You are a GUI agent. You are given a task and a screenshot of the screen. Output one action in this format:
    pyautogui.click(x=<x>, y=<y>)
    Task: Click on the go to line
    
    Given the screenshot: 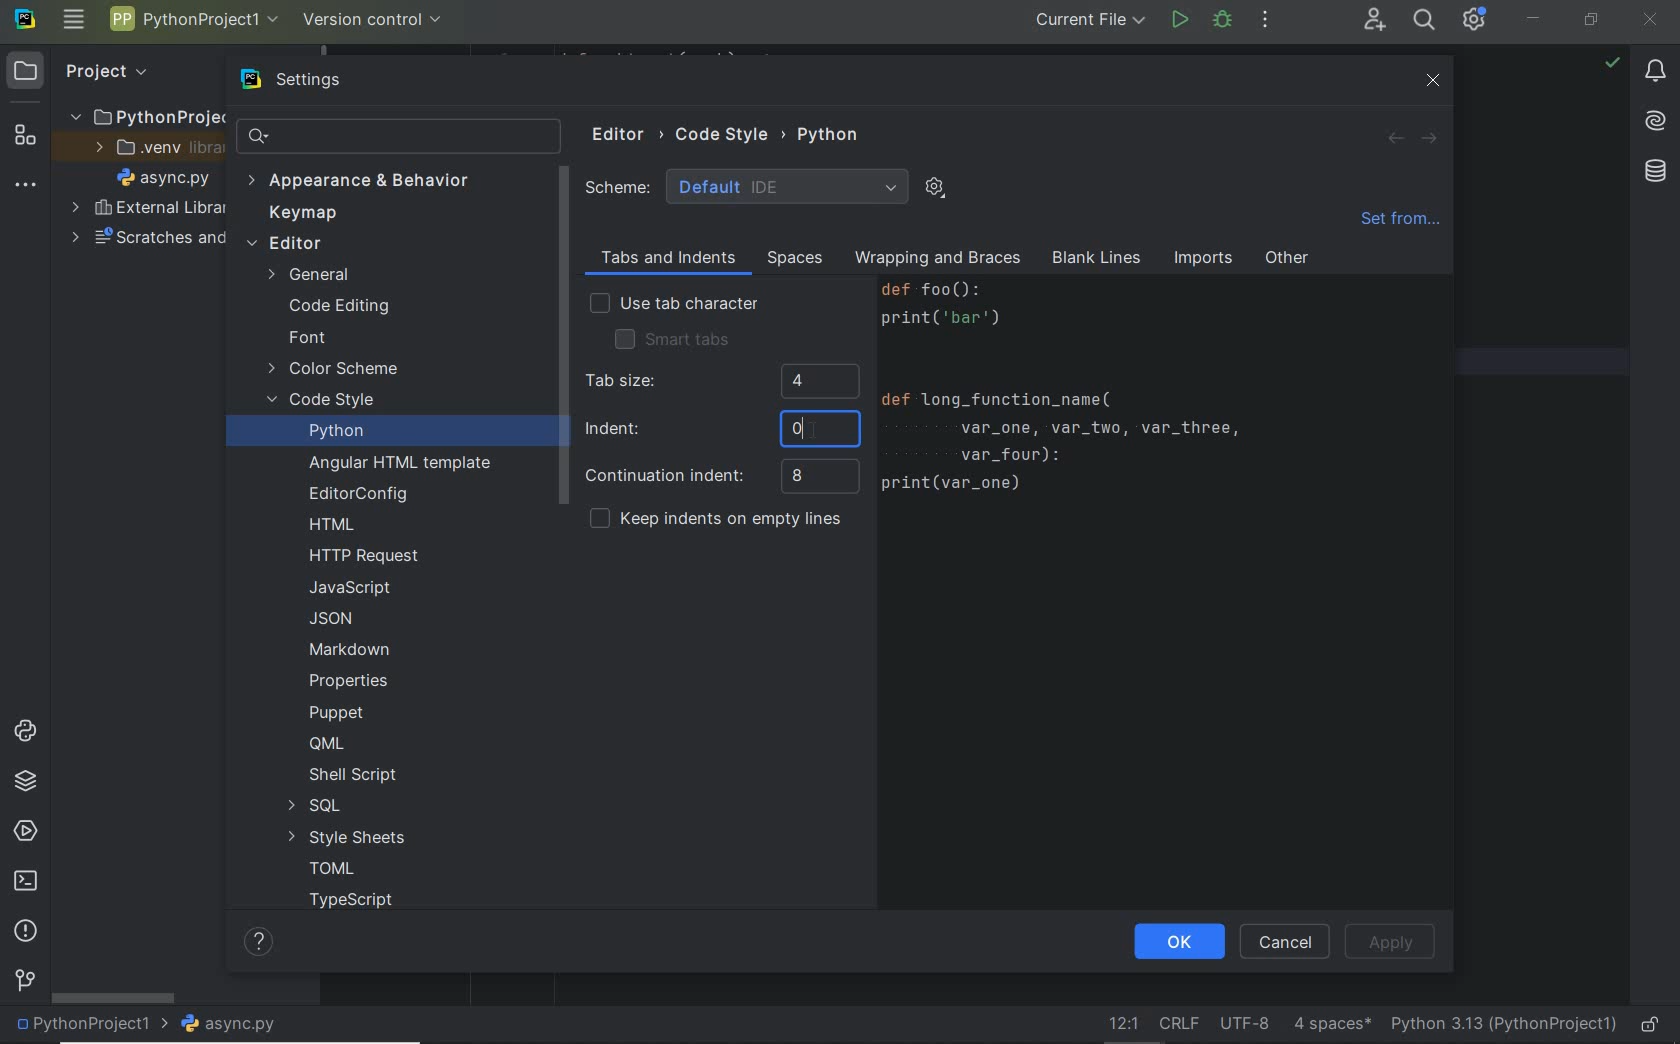 What is the action you would take?
    pyautogui.click(x=1124, y=1022)
    